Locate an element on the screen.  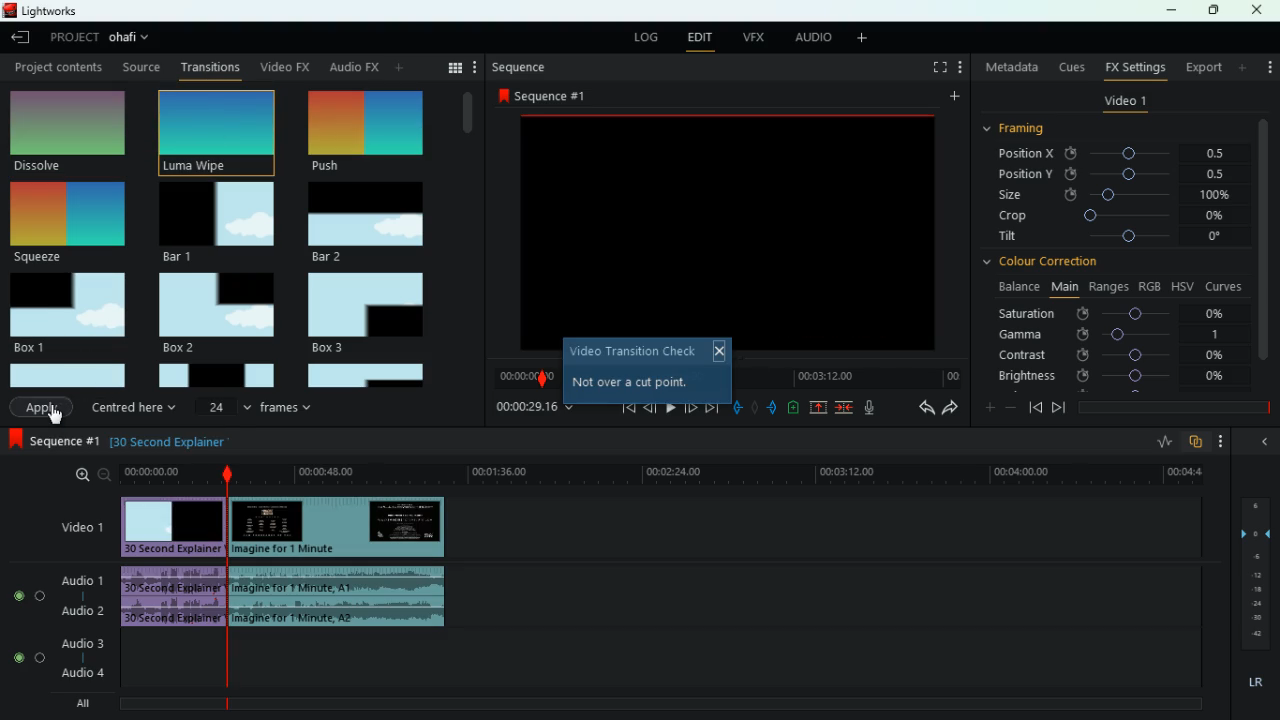
more is located at coordinates (963, 69).